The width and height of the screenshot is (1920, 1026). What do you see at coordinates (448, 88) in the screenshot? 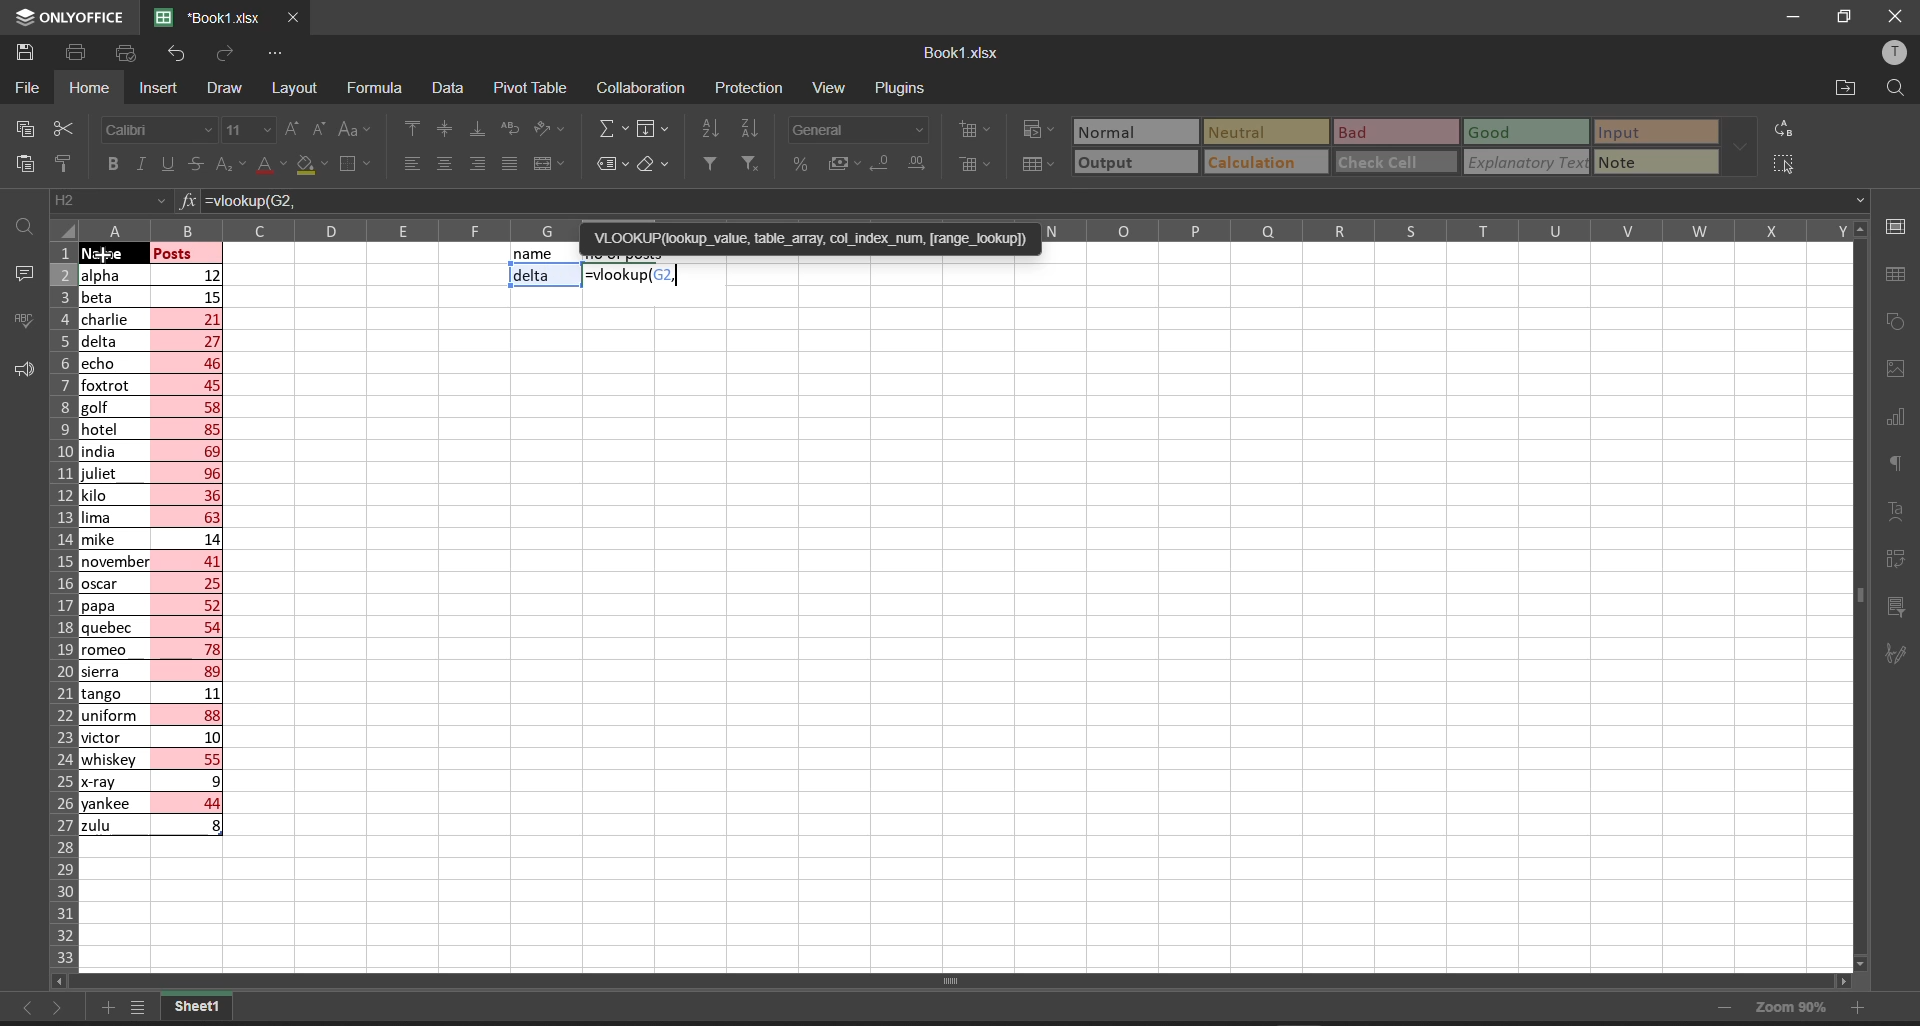
I see `data` at bounding box center [448, 88].